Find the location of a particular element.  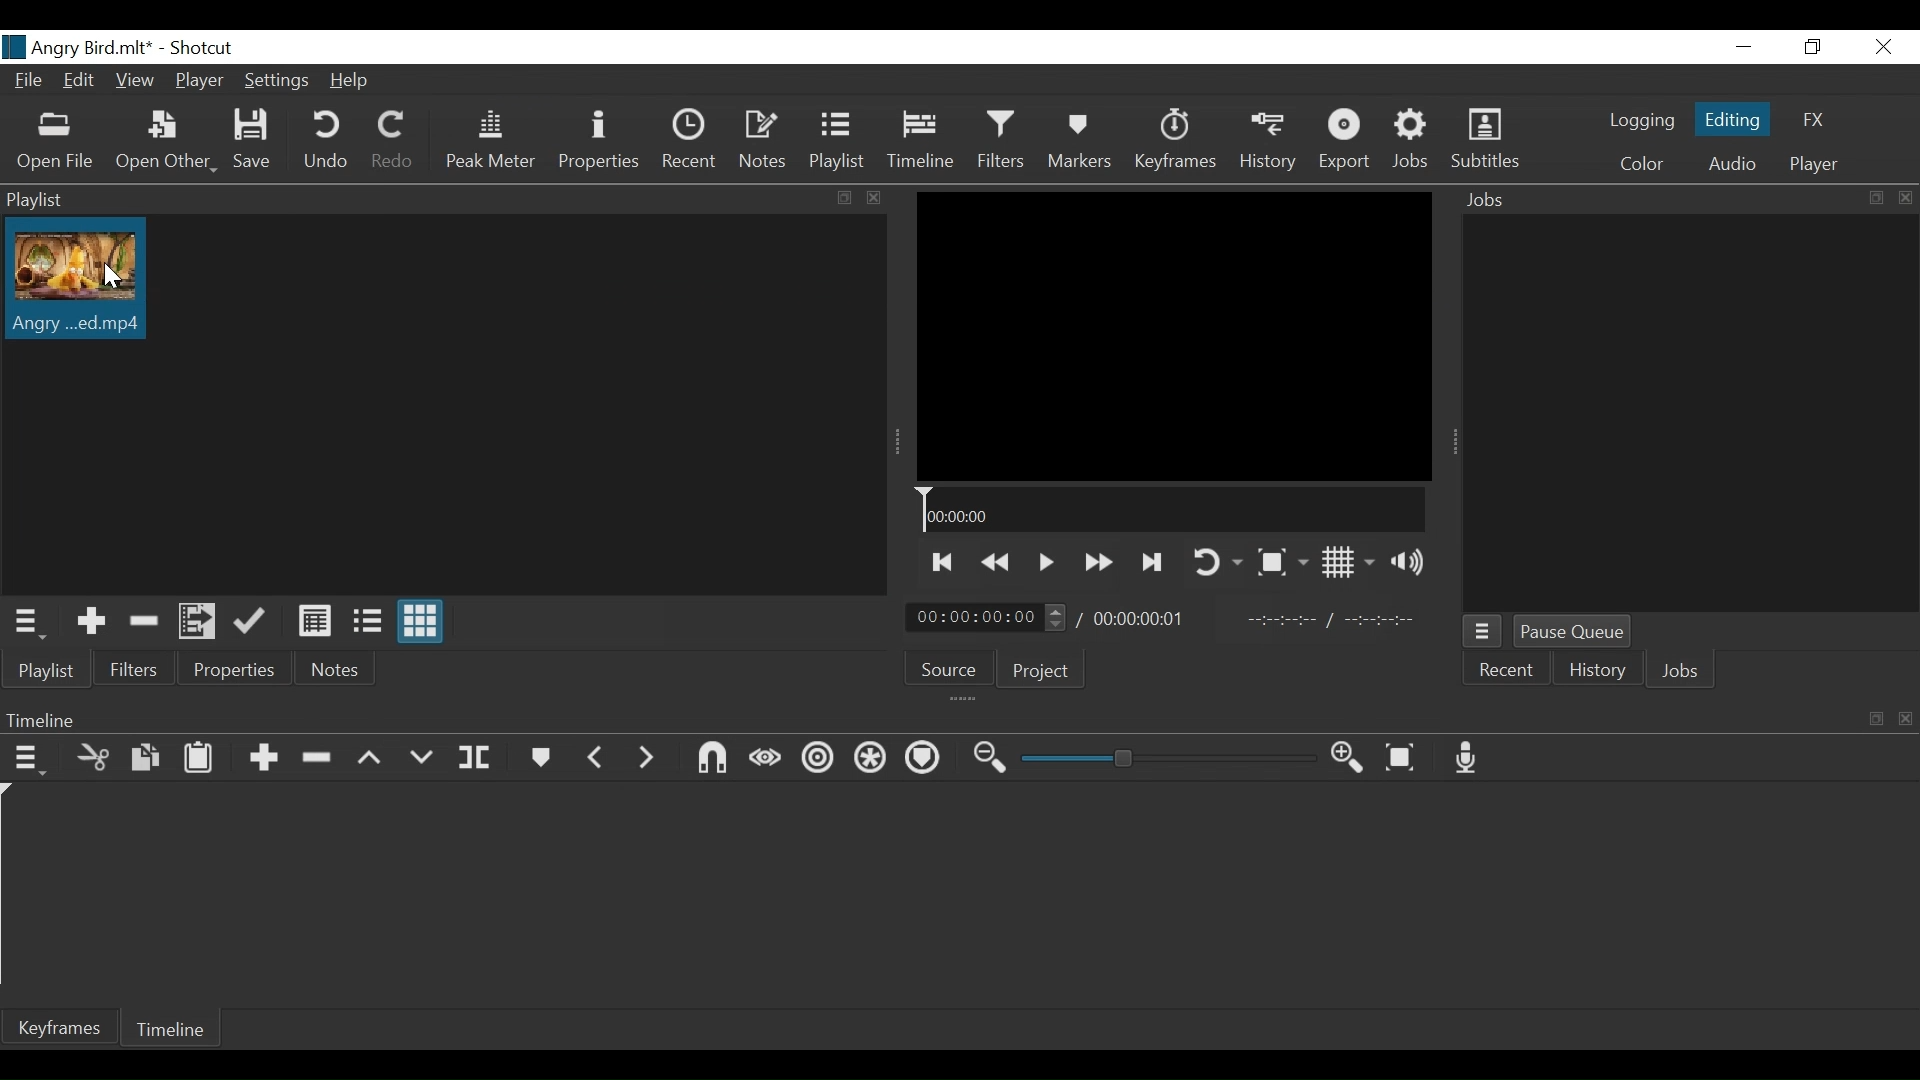

Cut is located at coordinates (93, 758).